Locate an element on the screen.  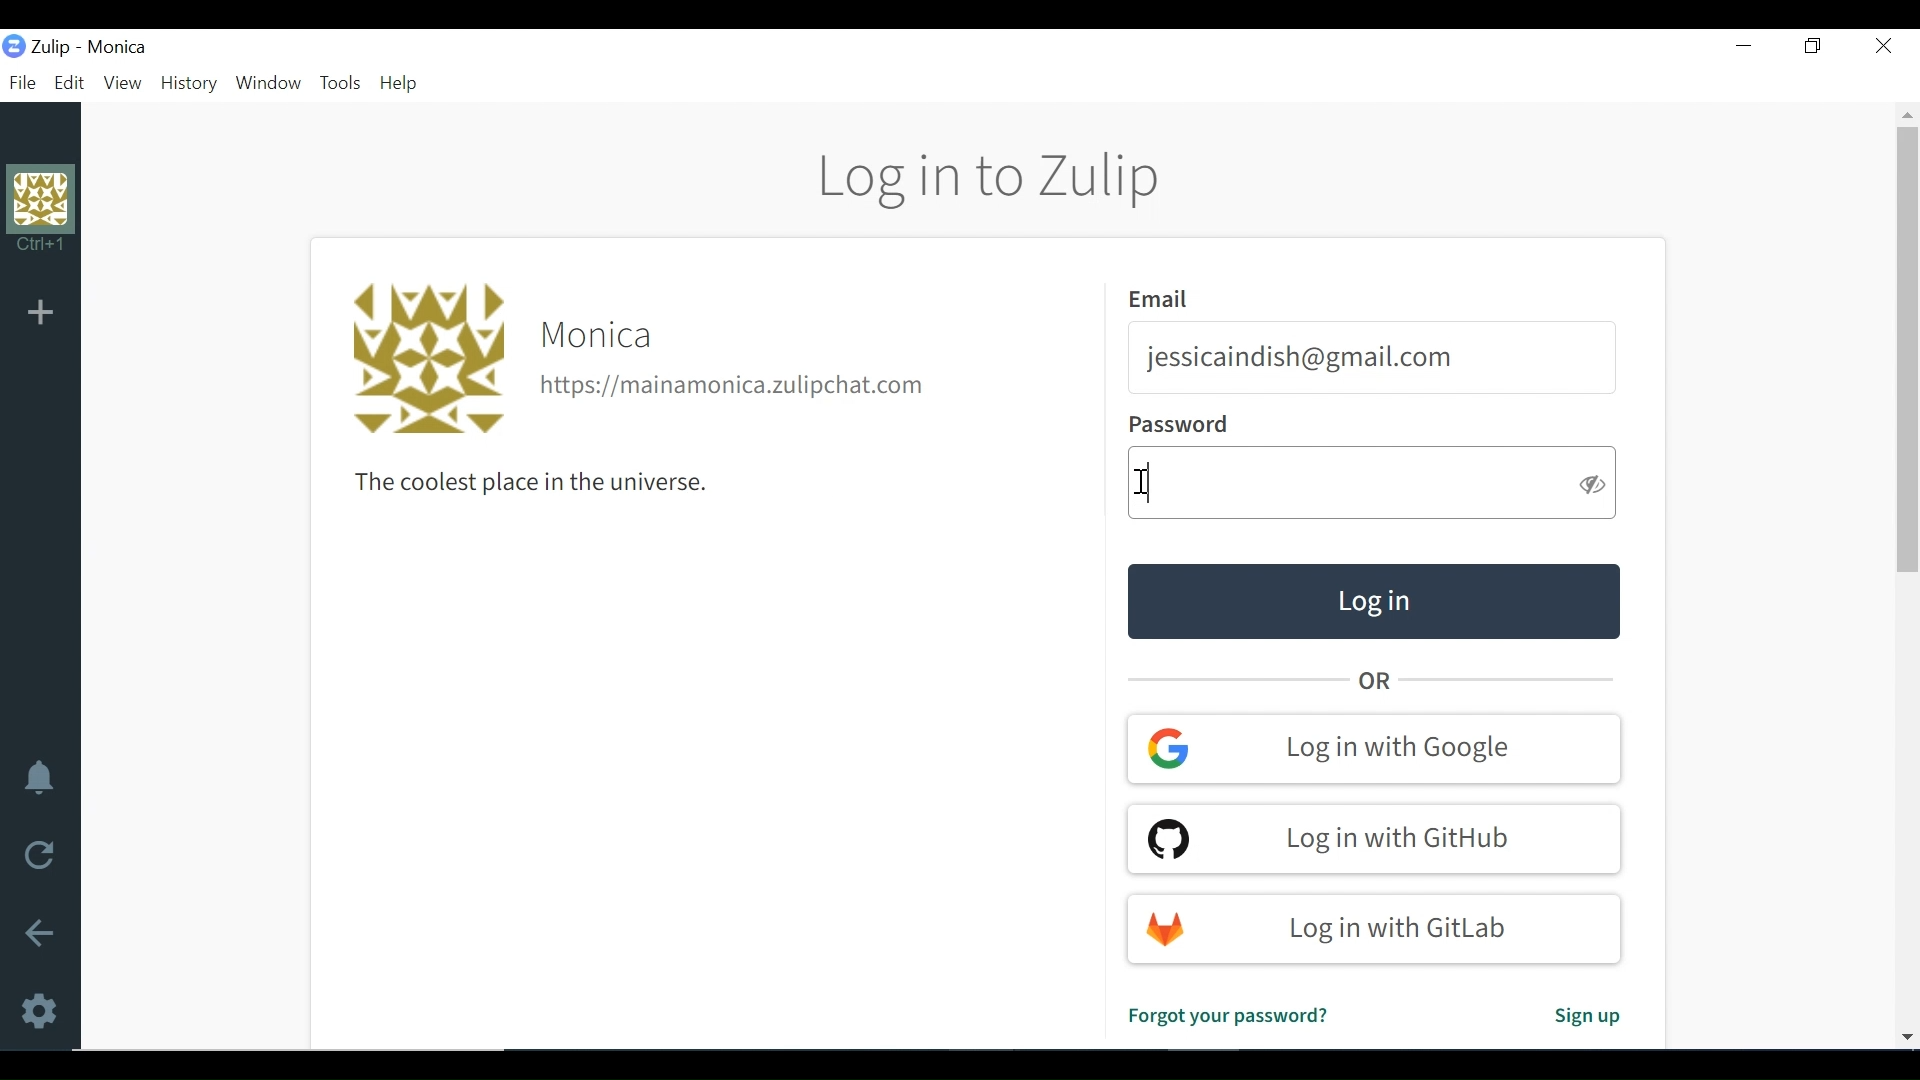
Zulip Desktop Icon is located at coordinates (41, 46).